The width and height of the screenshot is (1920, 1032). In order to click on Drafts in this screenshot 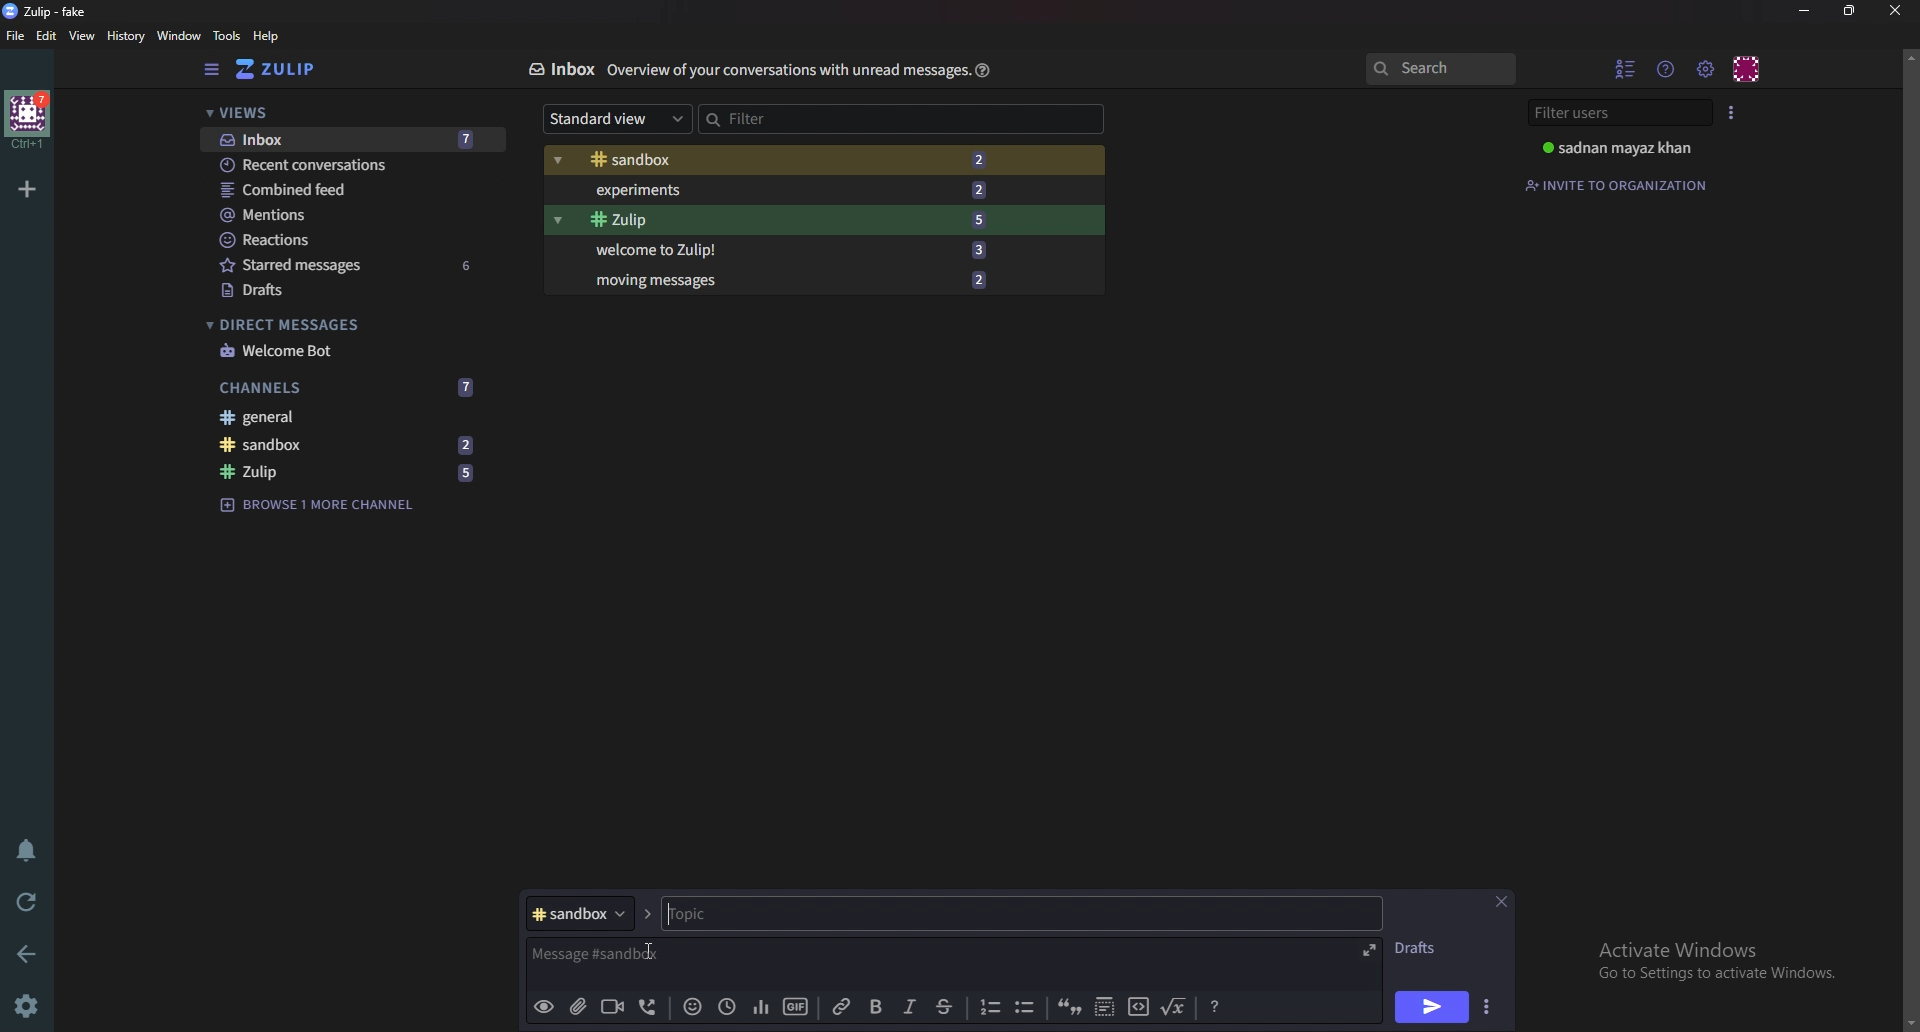, I will do `click(350, 292)`.